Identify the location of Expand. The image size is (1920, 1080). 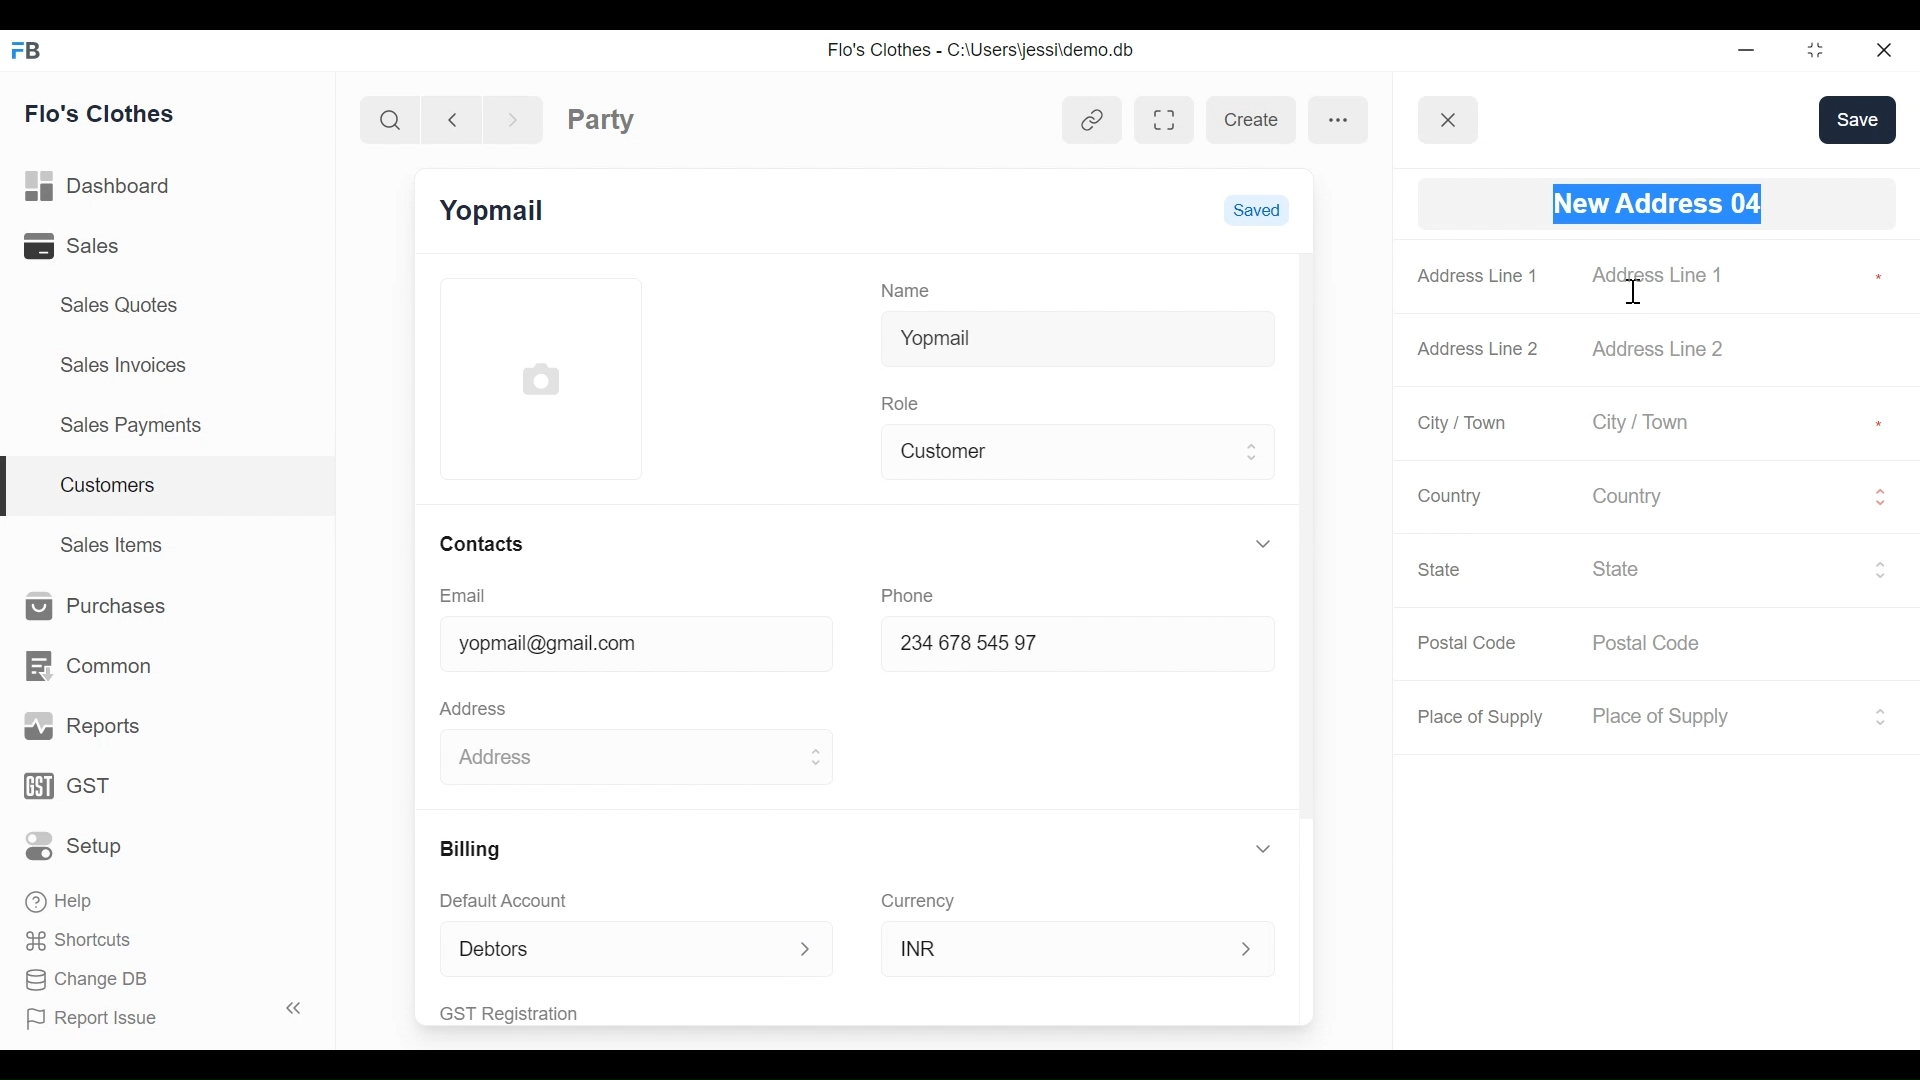
(807, 950).